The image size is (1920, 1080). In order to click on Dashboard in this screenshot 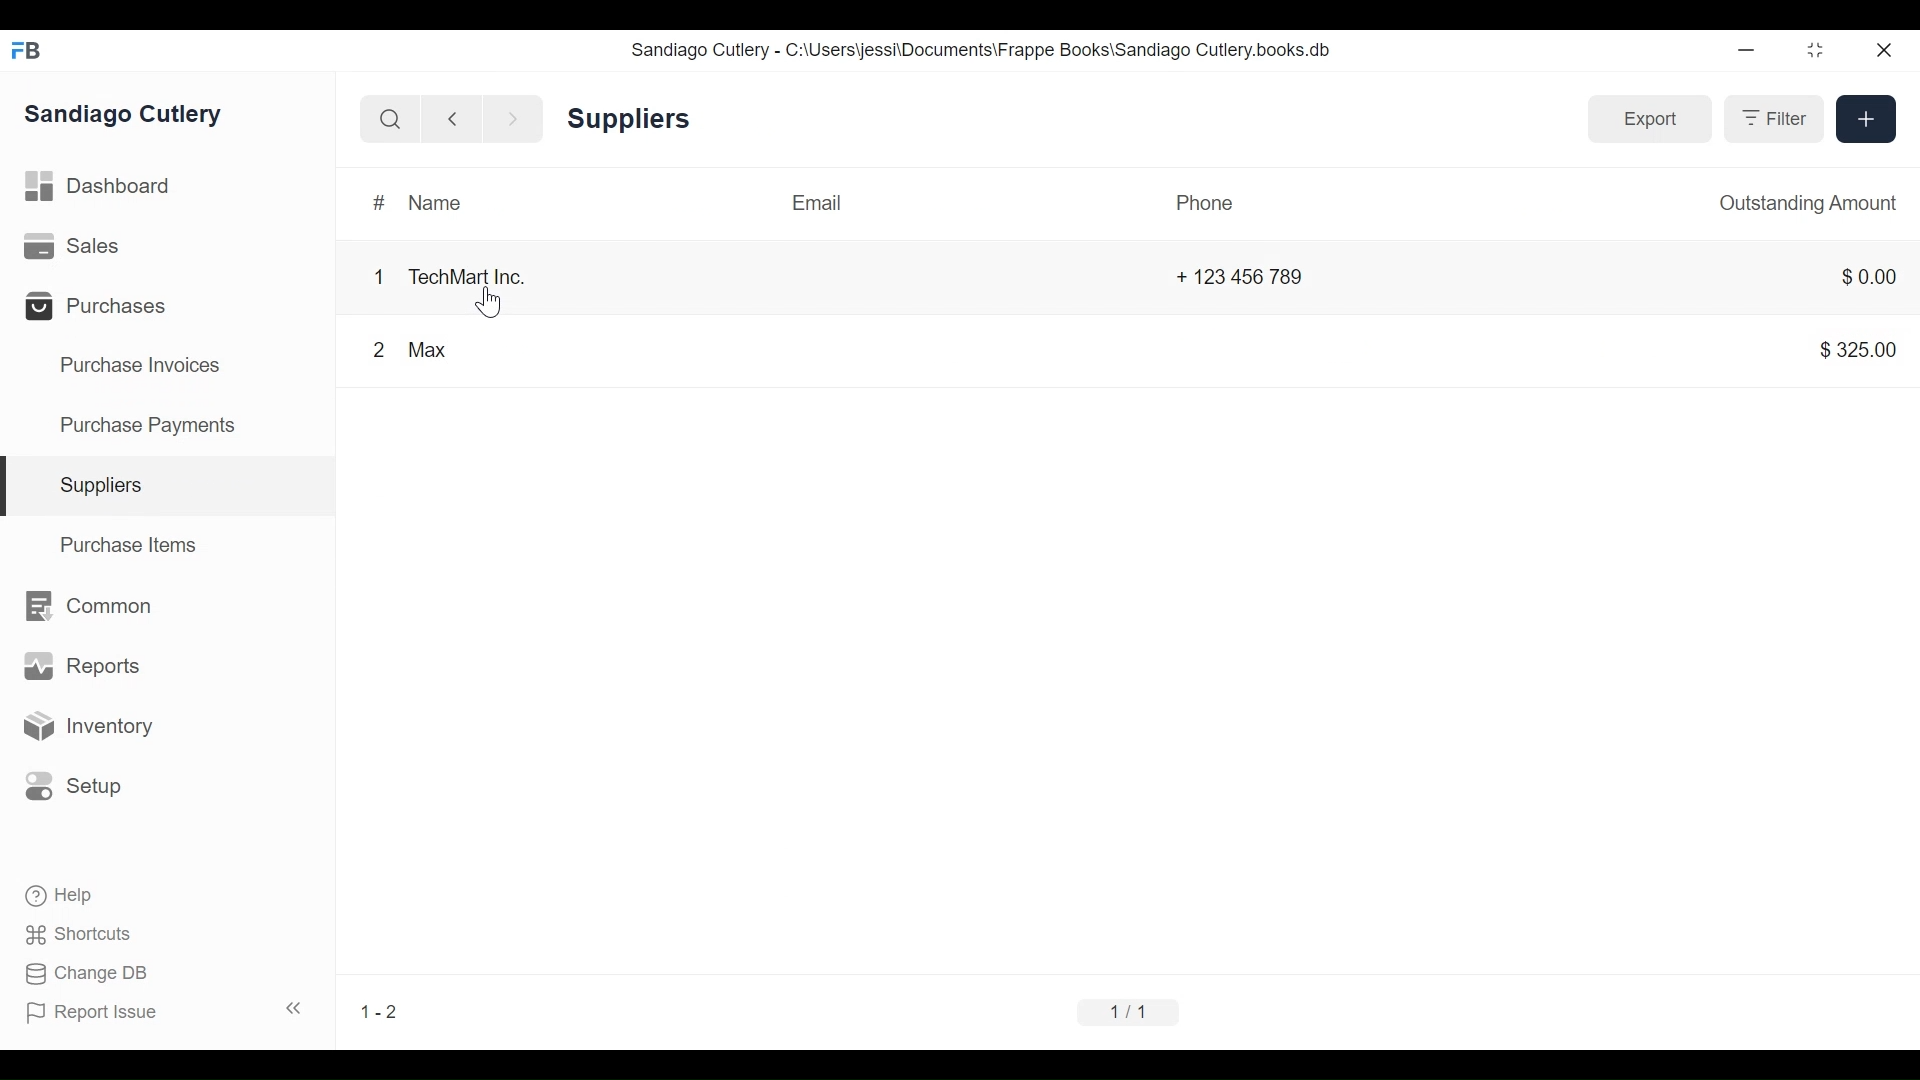, I will do `click(110, 184)`.